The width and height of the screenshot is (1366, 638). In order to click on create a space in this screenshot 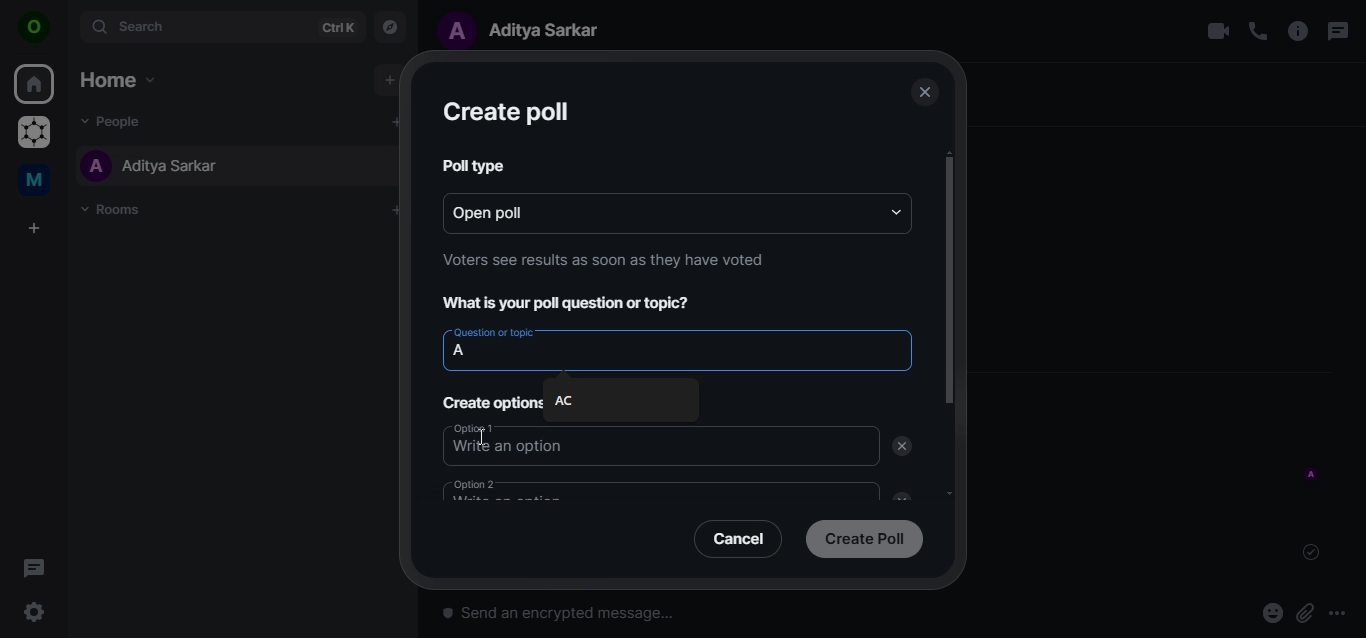, I will do `click(37, 229)`.